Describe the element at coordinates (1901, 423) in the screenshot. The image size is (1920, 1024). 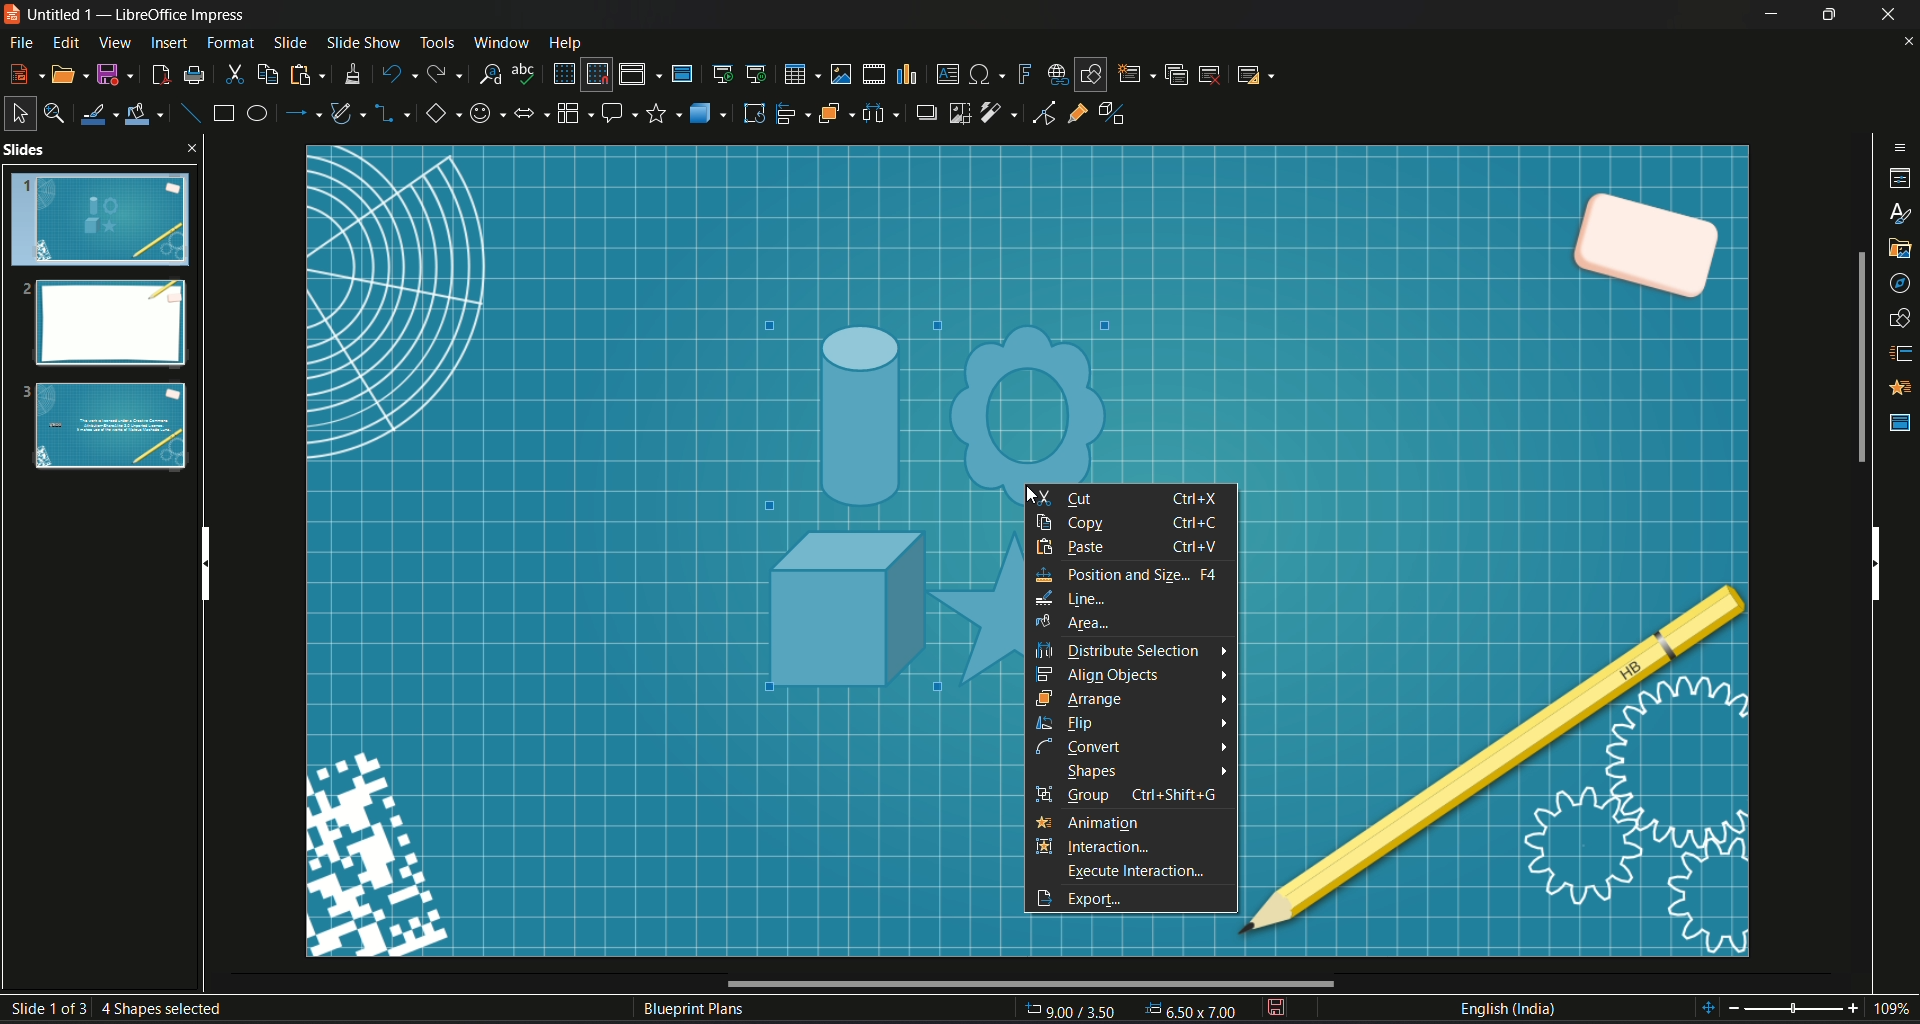
I see `master slide` at that location.